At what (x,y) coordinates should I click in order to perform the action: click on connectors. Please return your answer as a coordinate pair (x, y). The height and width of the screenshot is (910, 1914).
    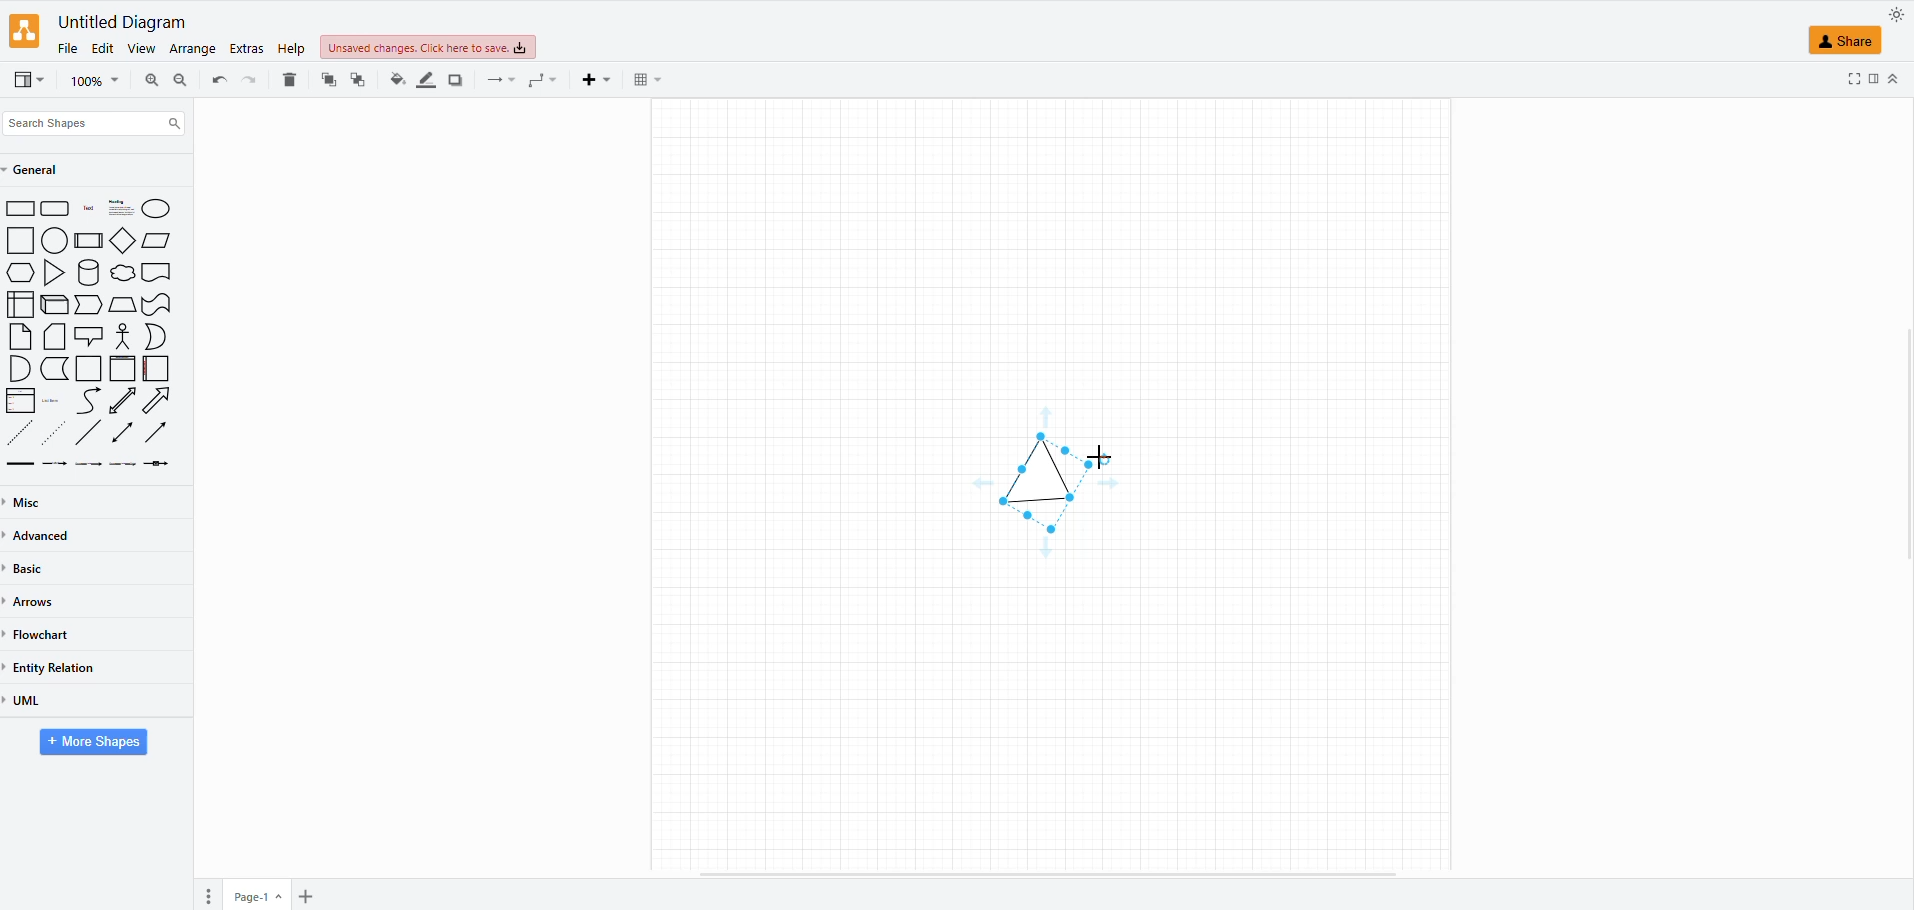
    Looking at the image, I should click on (494, 81).